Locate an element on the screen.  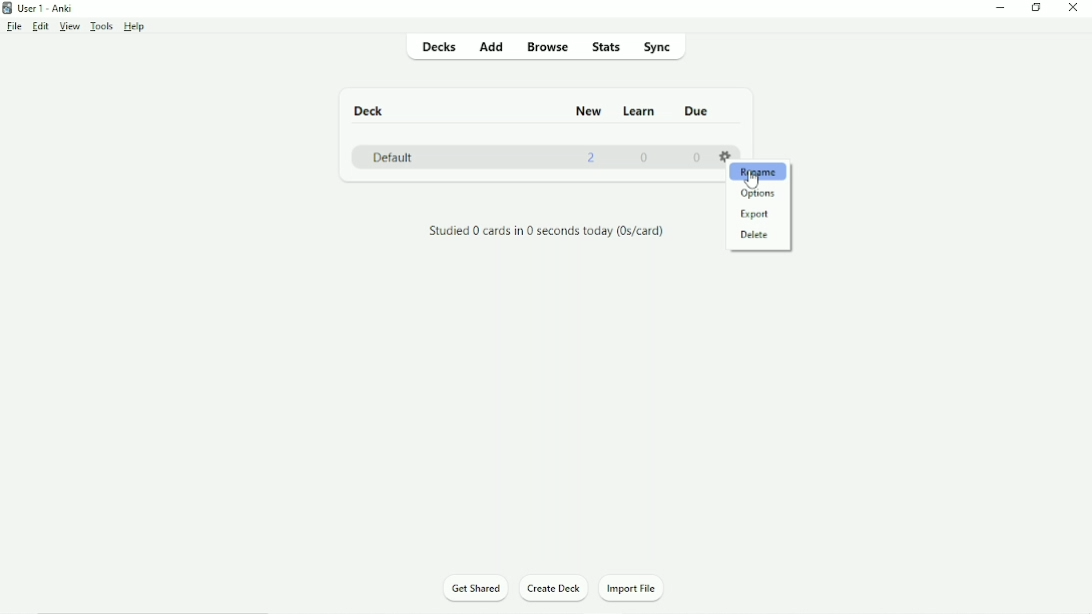
0 is located at coordinates (697, 157).